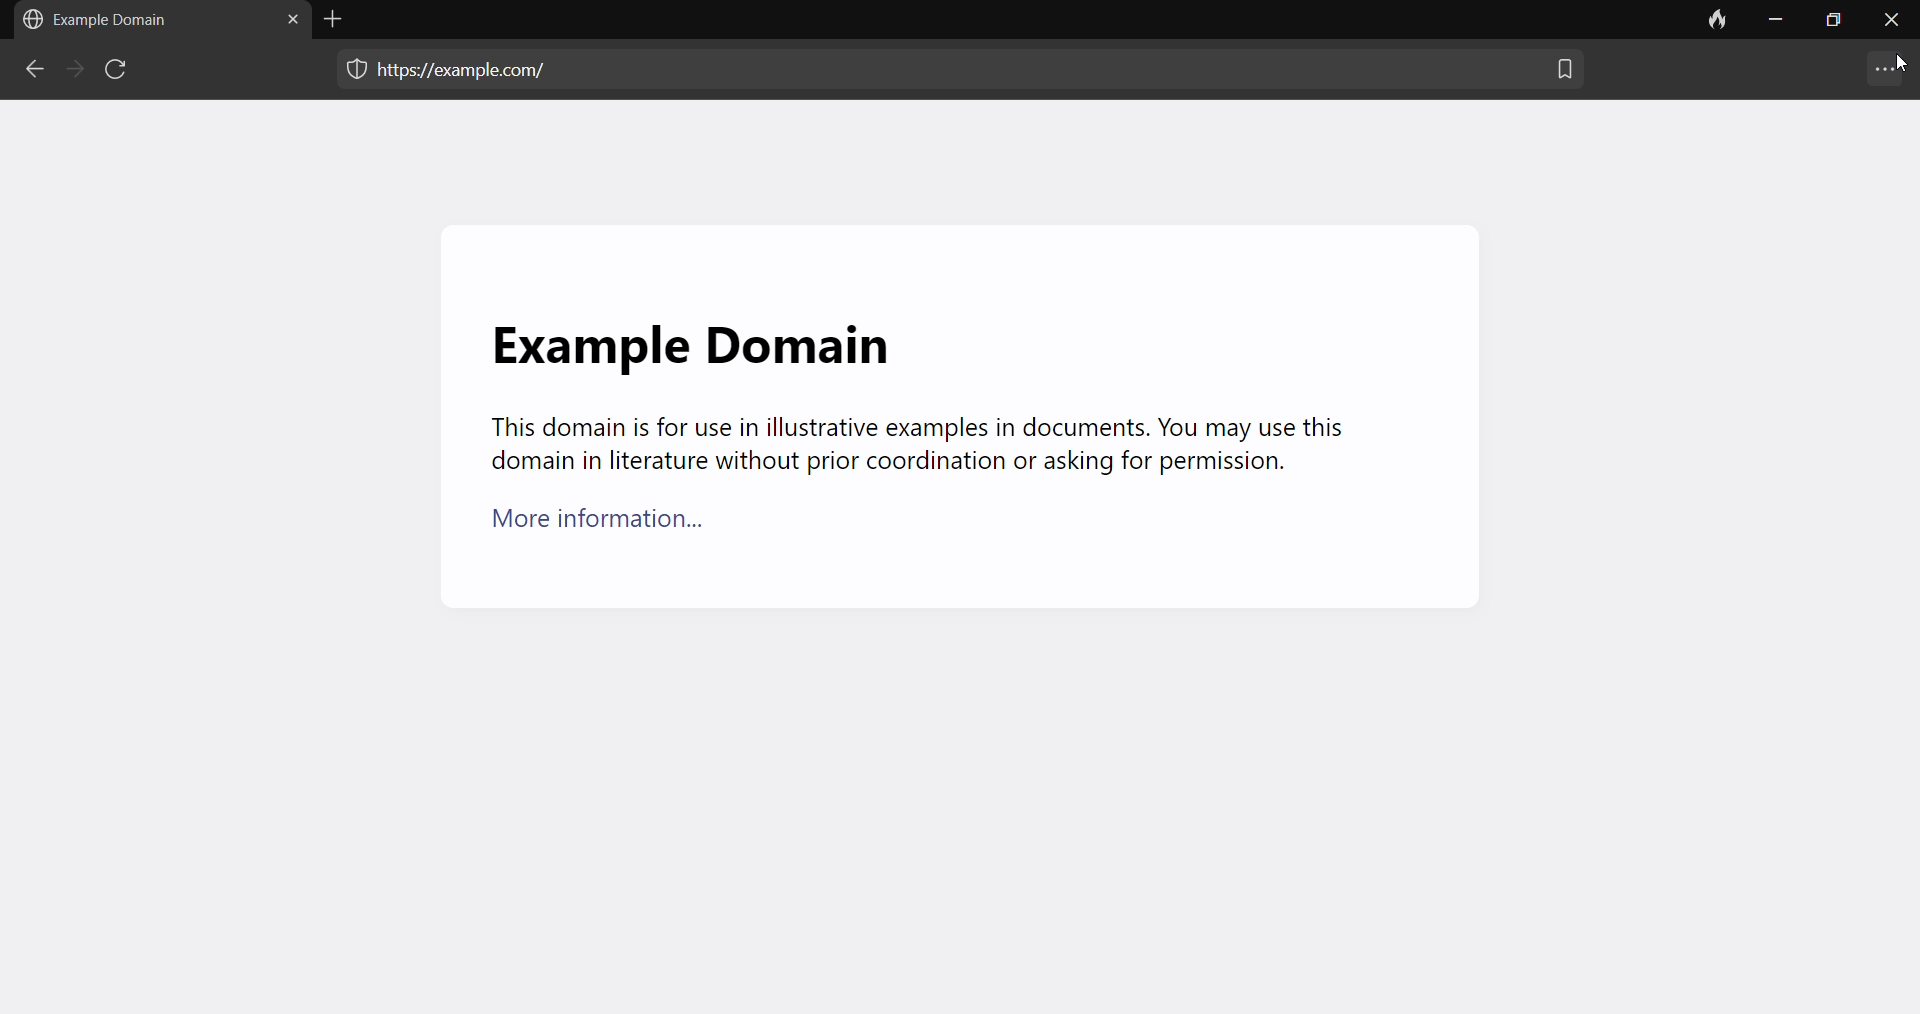 This screenshot has height=1014, width=1920. What do you see at coordinates (32, 72) in the screenshot?
I see `backward` at bounding box center [32, 72].